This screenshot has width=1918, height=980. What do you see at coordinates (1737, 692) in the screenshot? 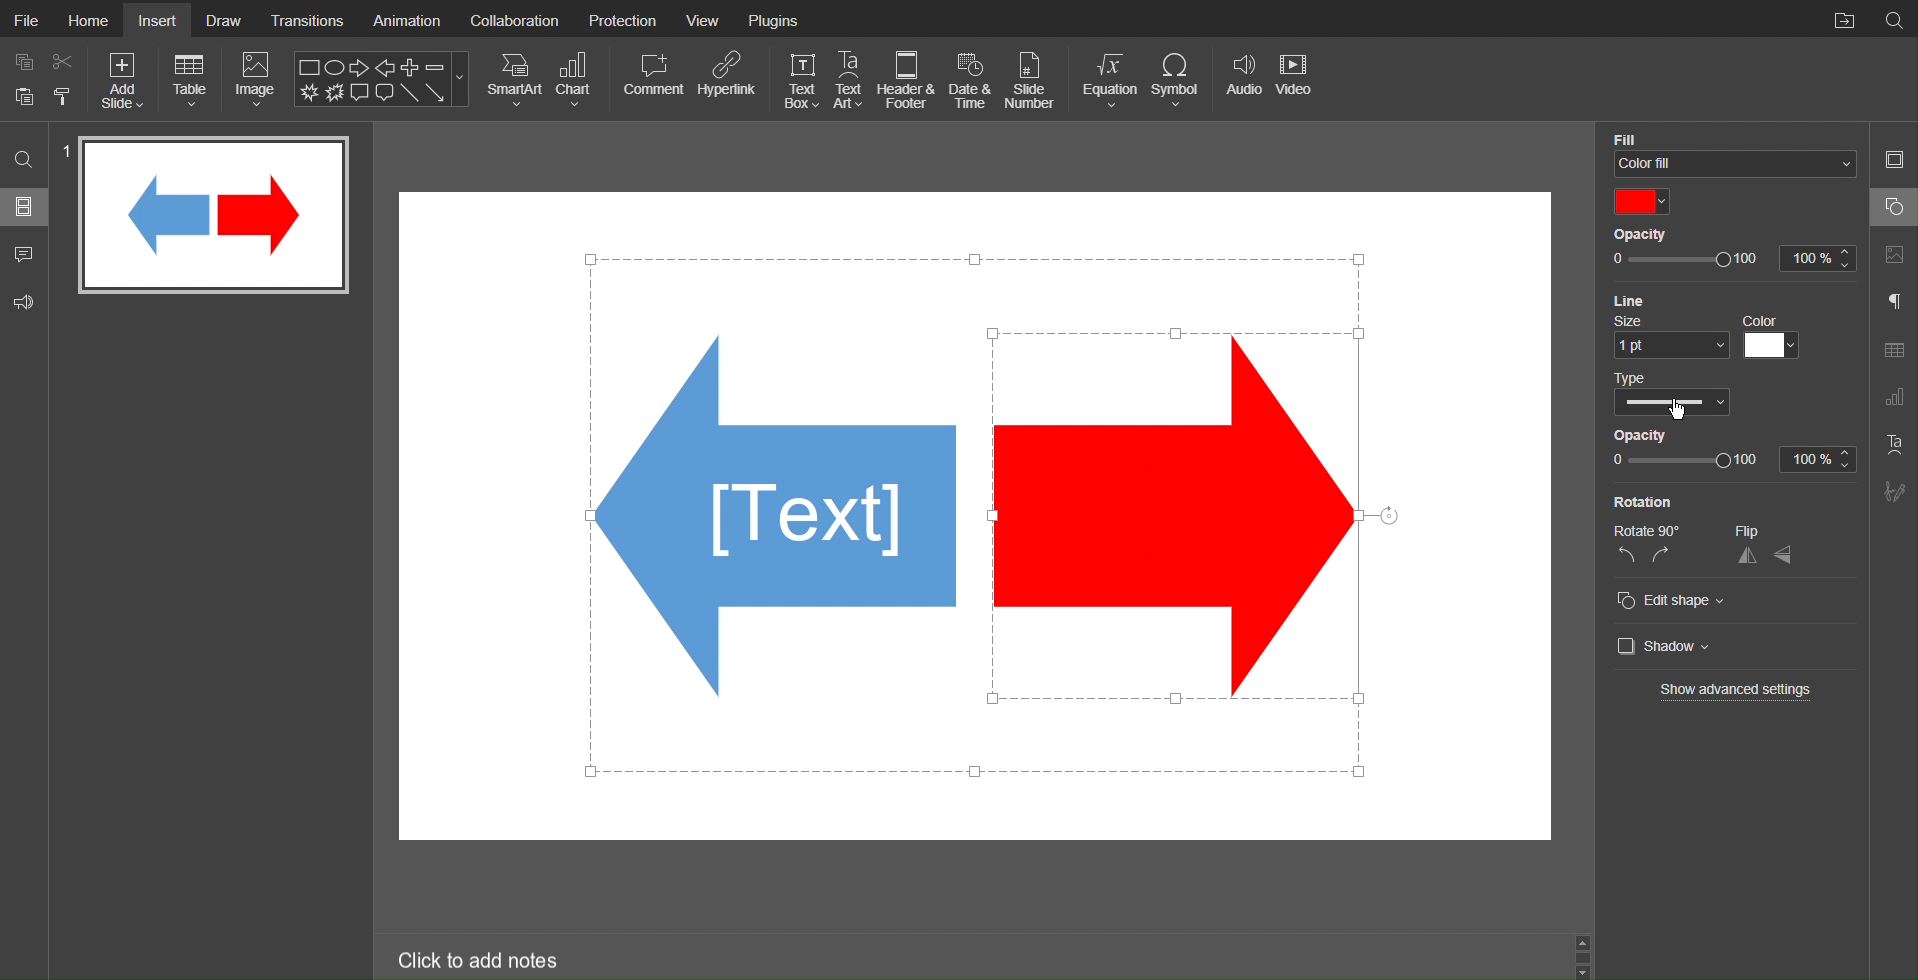
I see `Show advanced settings` at bounding box center [1737, 692].